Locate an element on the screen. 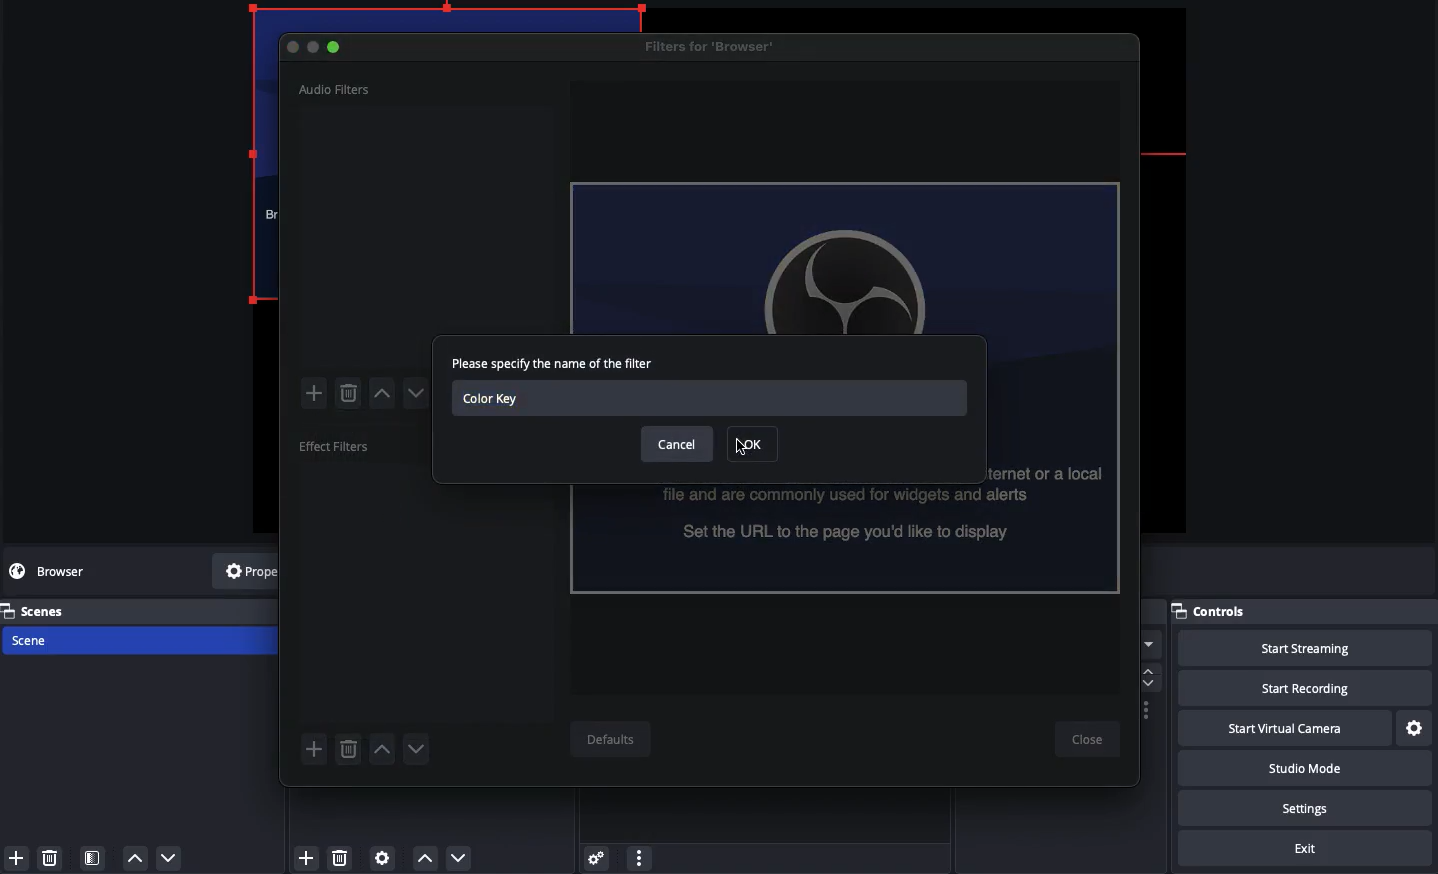 This screenshot has width=1438, height=874. Add is located at coordinates (16, 857).